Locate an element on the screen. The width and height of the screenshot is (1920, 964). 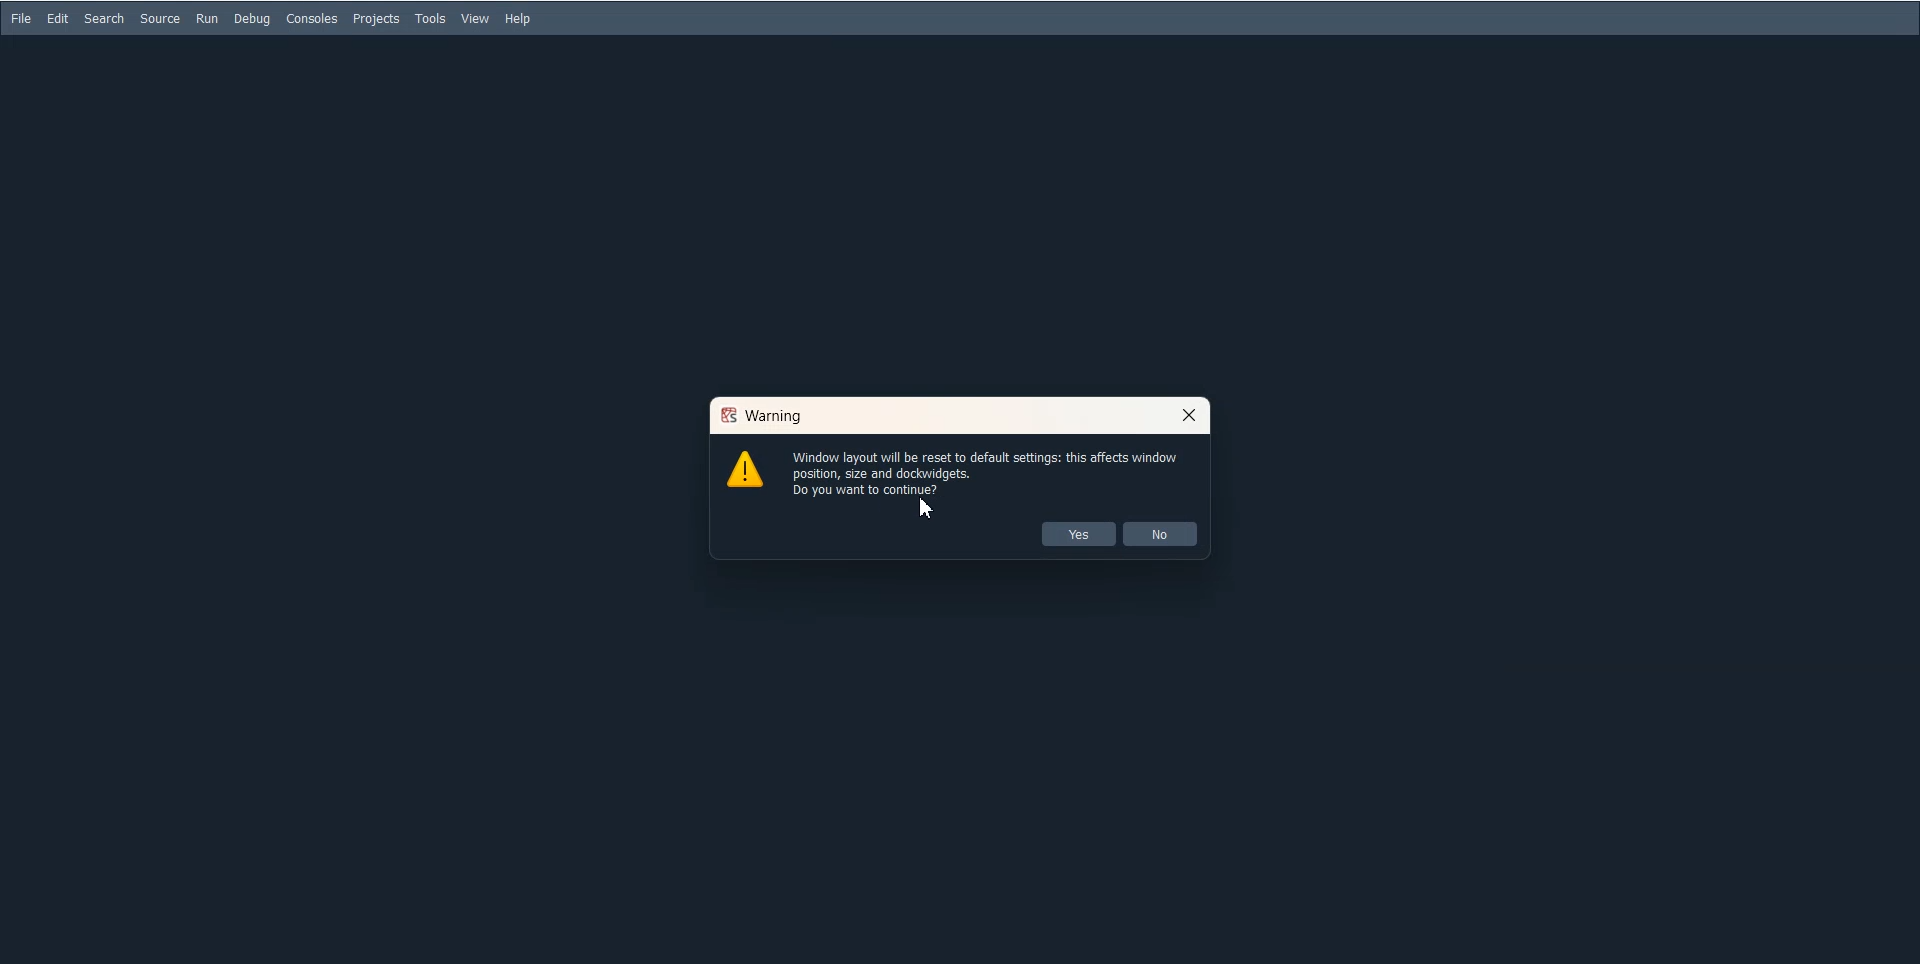
Edit is located at coordinates (58, 19).